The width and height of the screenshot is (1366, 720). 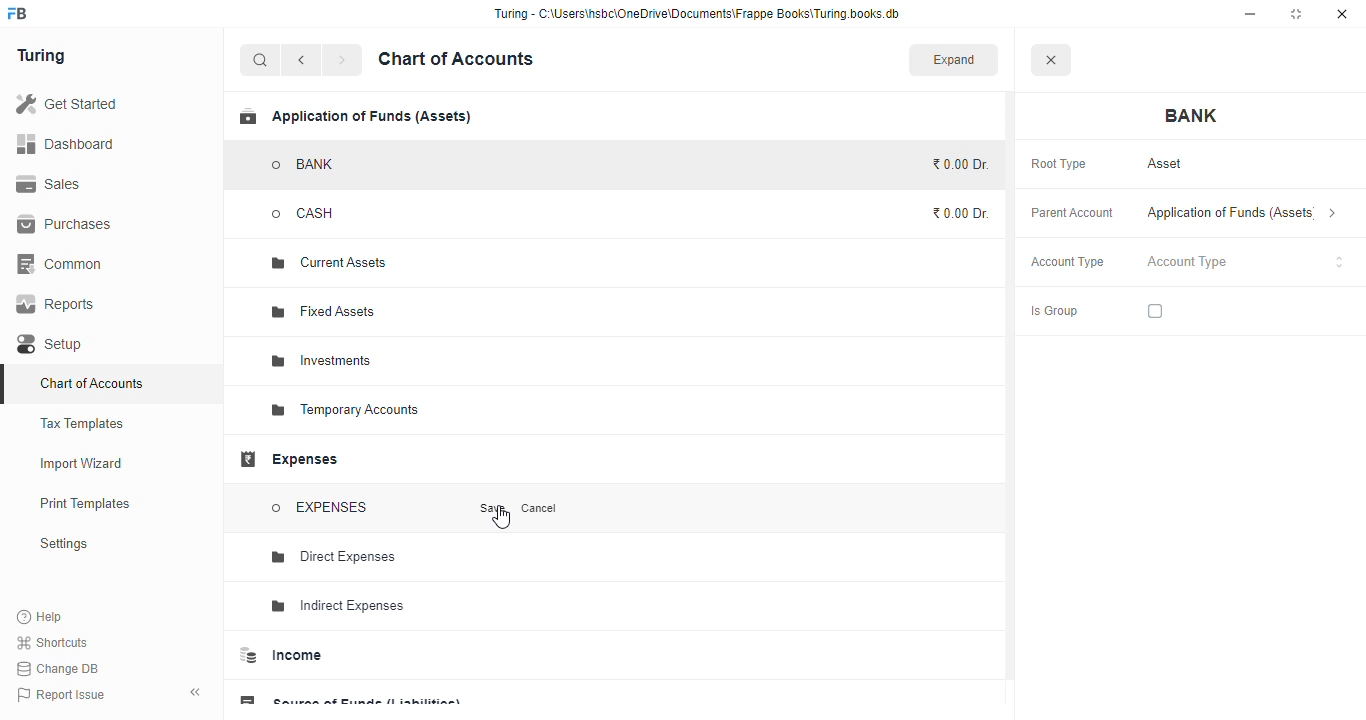 What do you see at coordinates (82, 464) in the screenshot?
I see `import wizard` at bounding box center [82, 464].